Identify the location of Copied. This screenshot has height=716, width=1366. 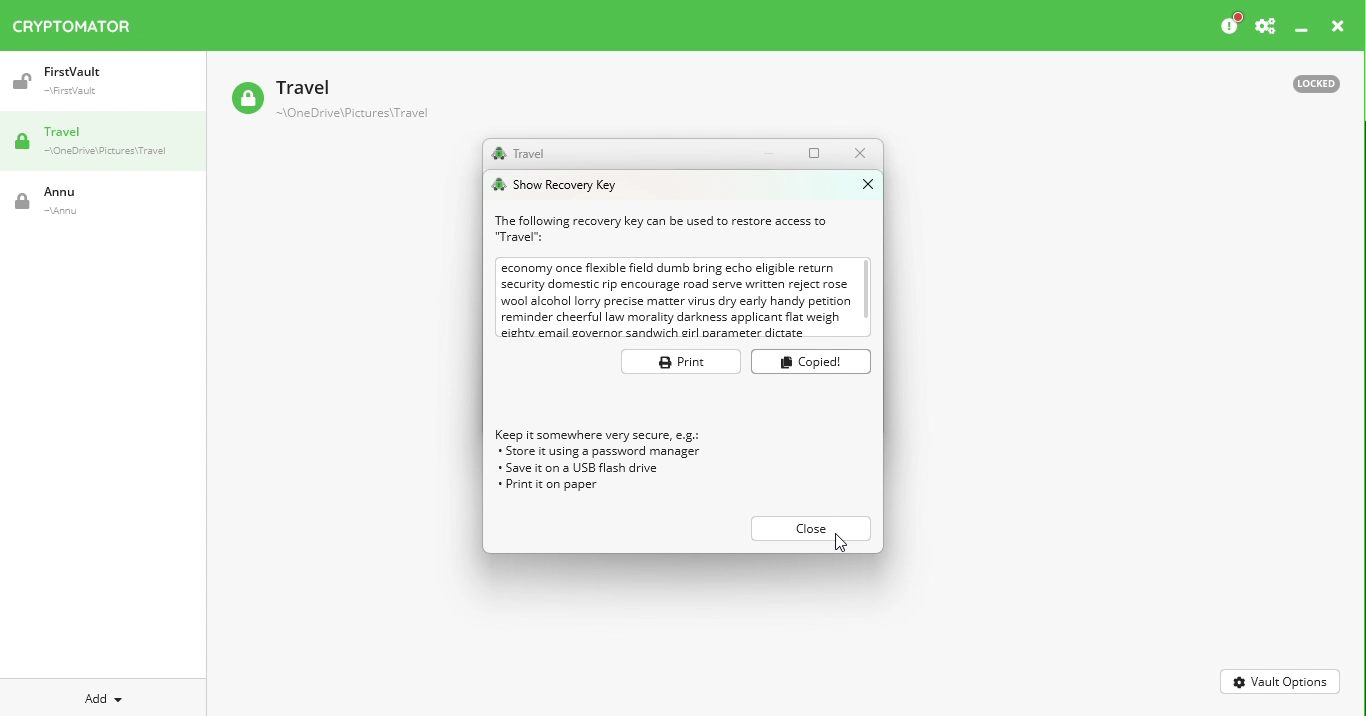
(811, 361).